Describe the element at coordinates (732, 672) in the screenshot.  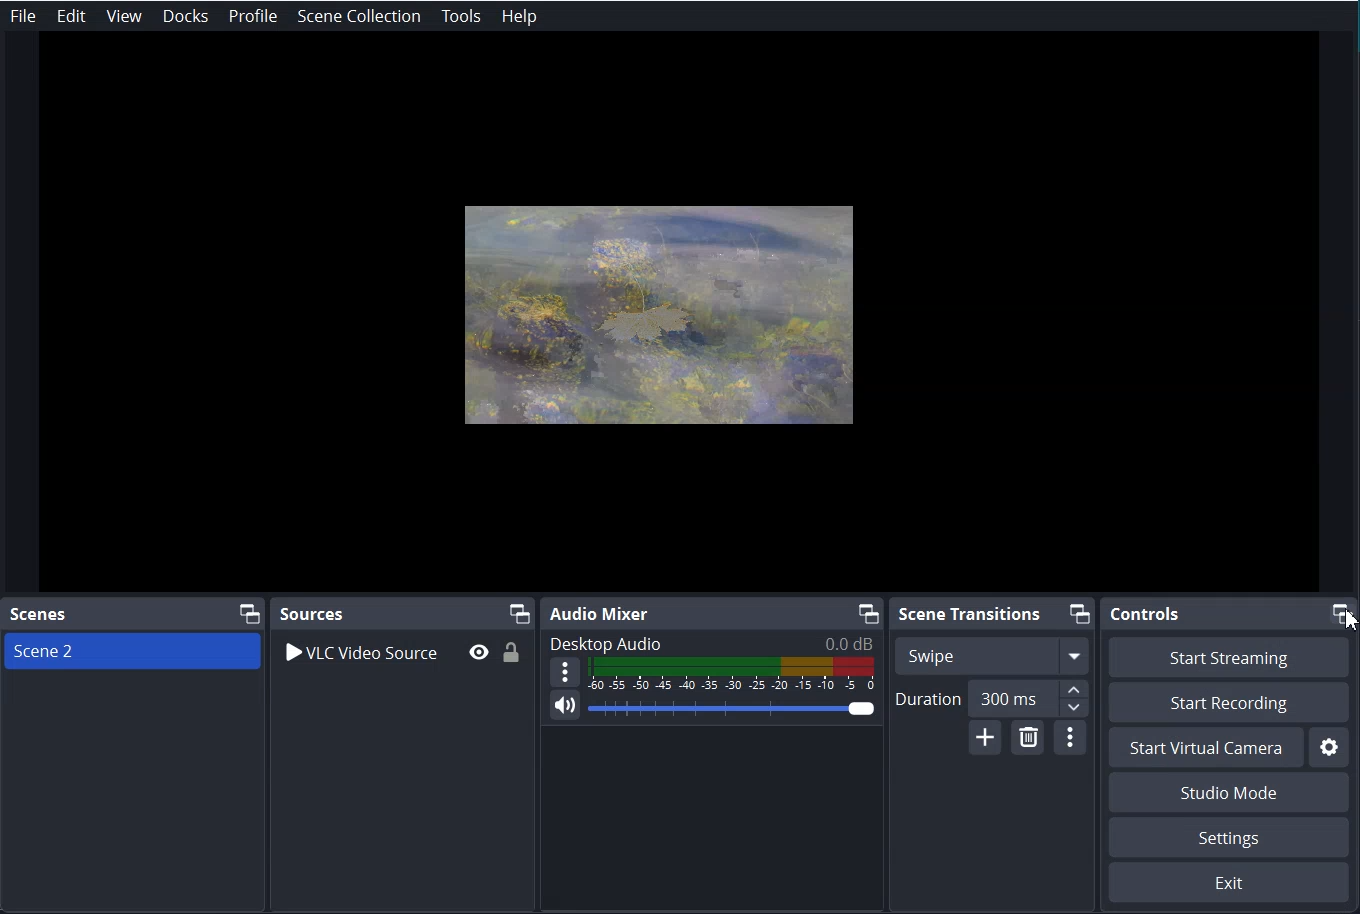
I see `Volume ` at that location.